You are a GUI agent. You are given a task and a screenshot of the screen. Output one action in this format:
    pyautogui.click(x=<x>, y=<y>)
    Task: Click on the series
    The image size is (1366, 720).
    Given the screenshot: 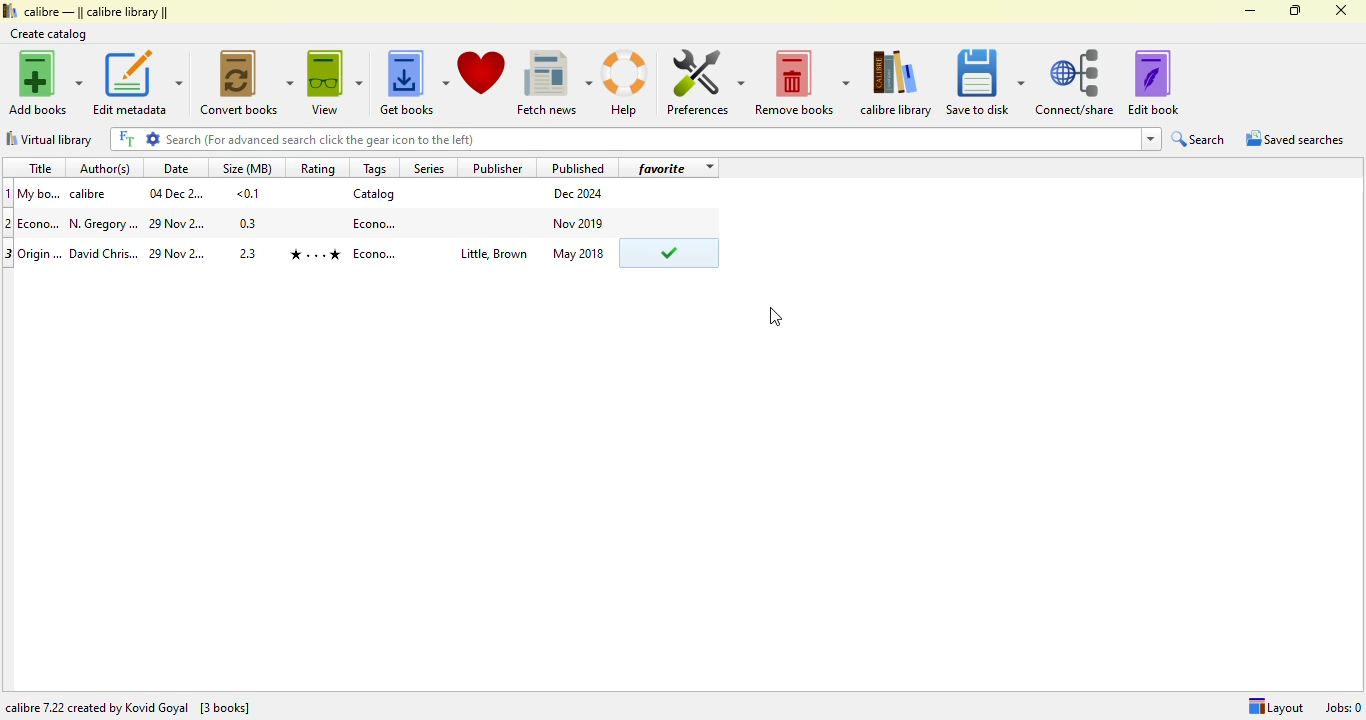 What is the action you would take?
    pyautogui.click(x=427, y=167)
    